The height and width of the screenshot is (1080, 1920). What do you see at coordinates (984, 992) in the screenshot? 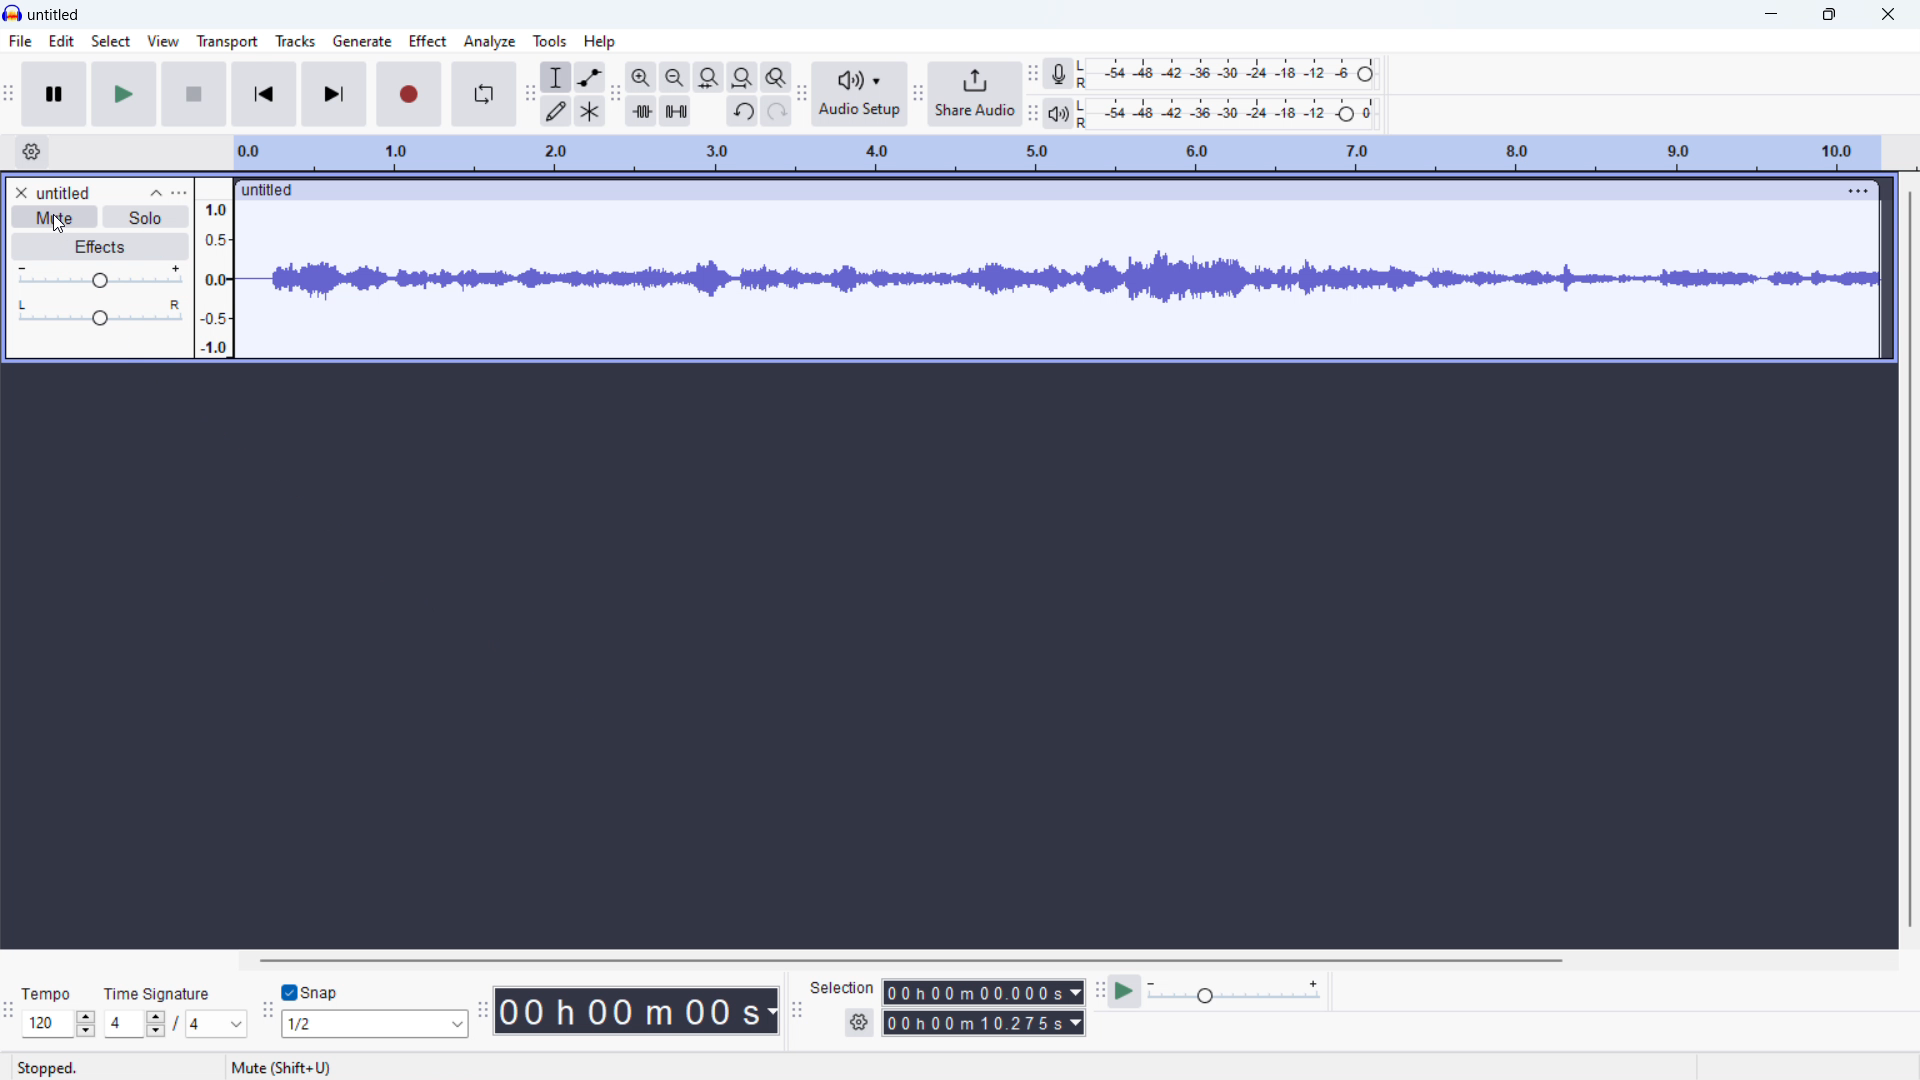
I see `start time` at bounding box center [984, 992].